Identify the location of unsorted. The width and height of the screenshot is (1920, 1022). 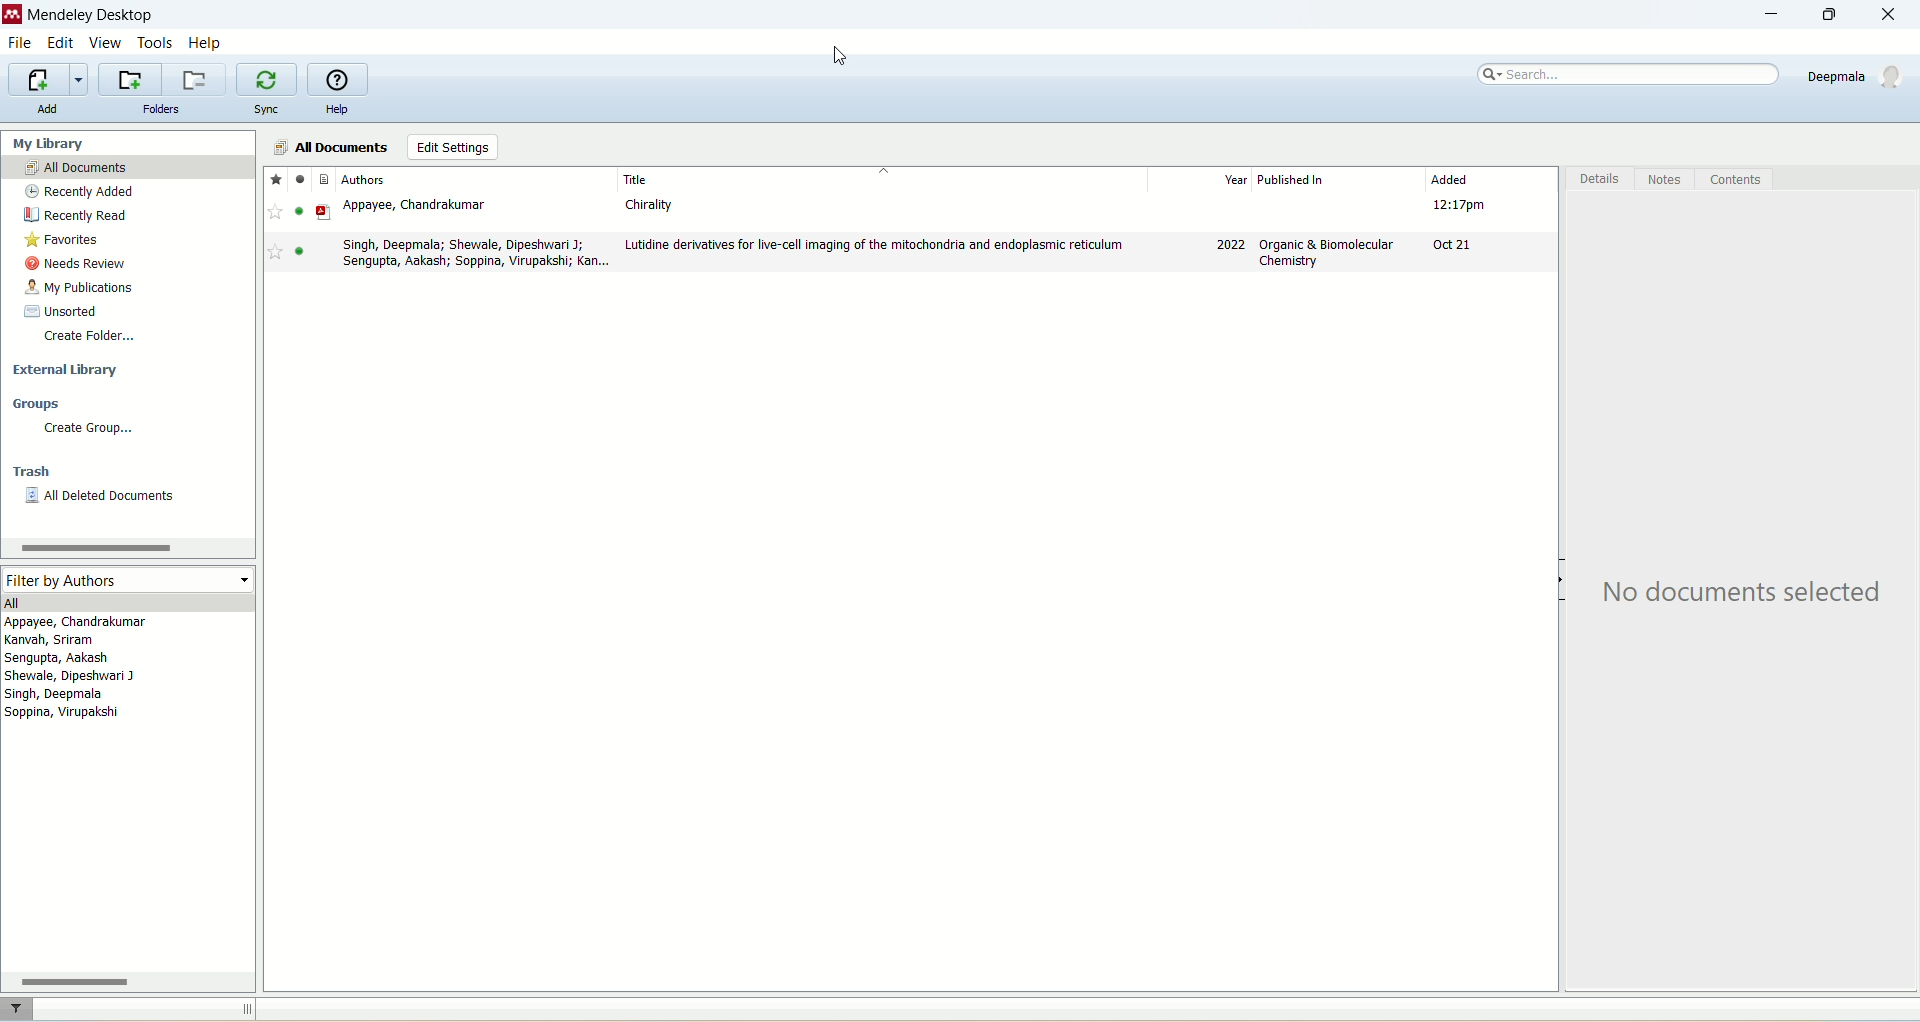
(68, 310).